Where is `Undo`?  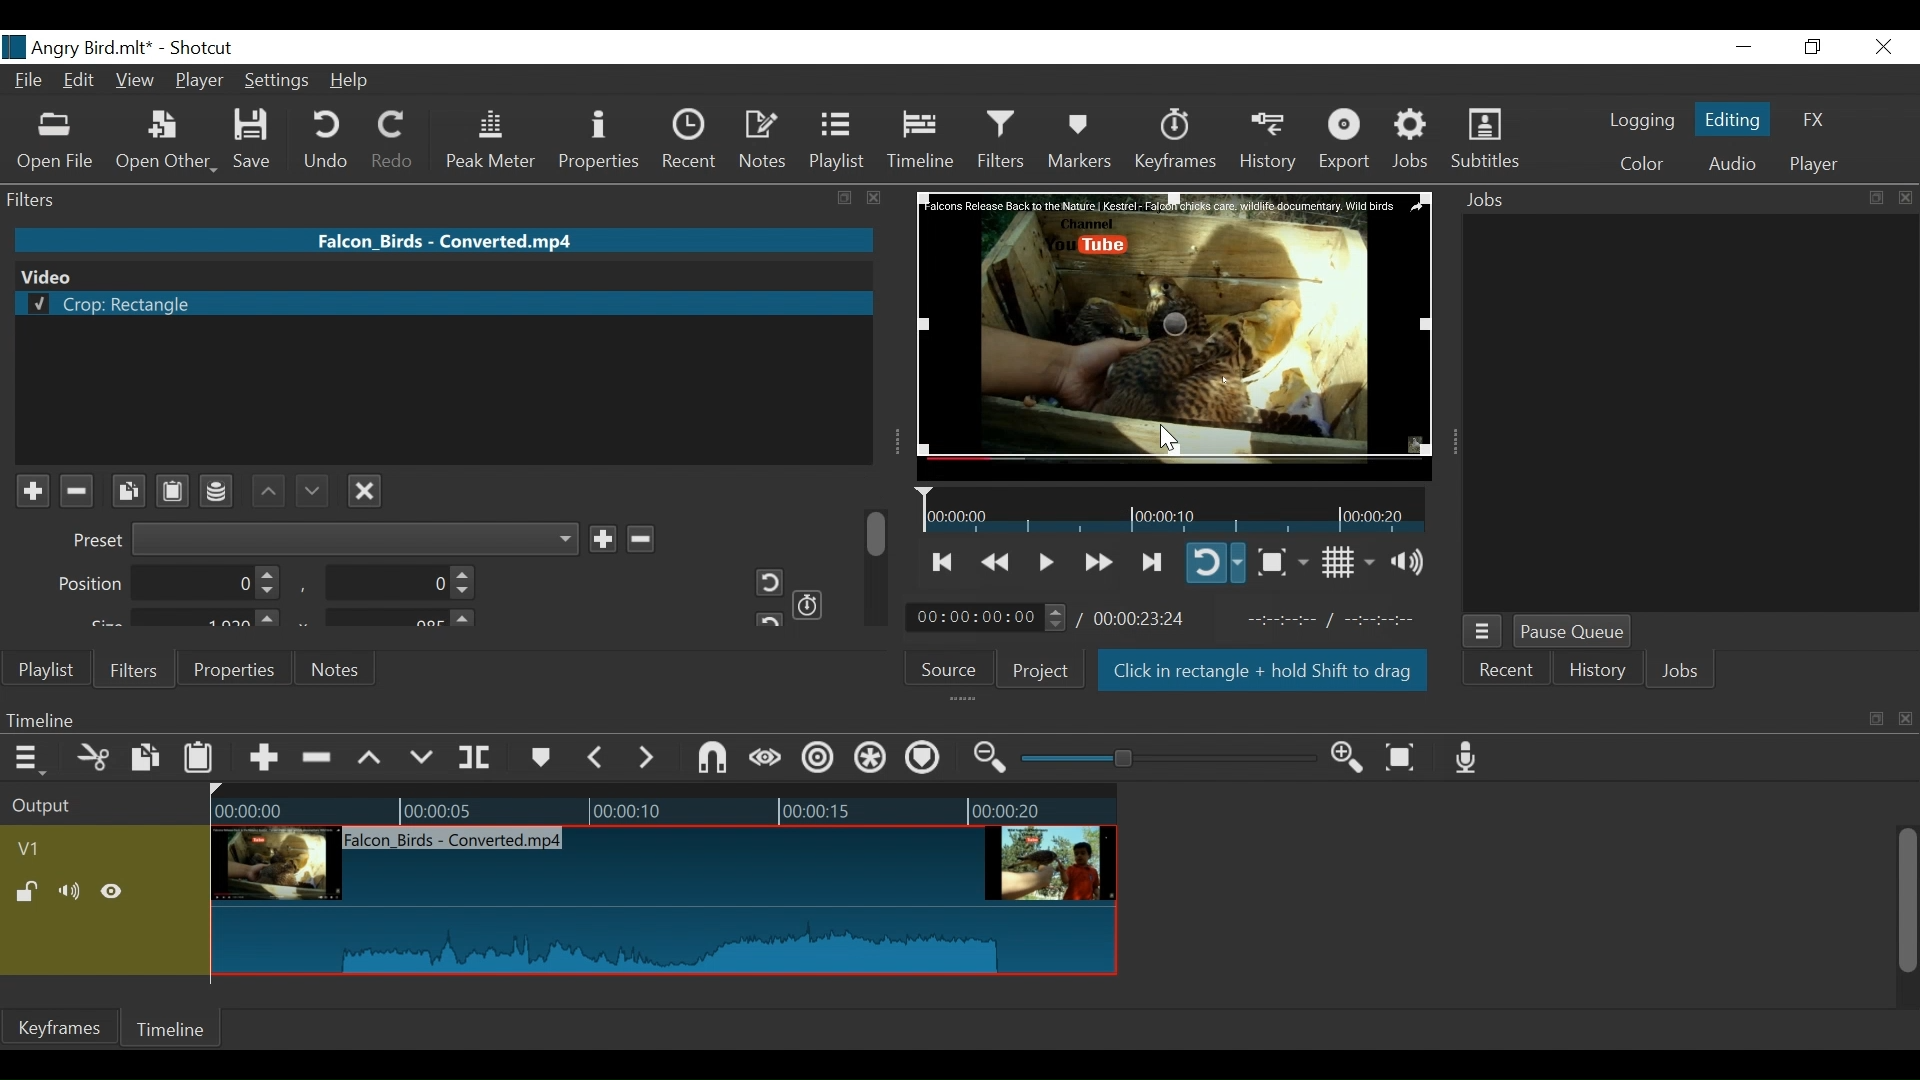 Undo is located at coordinates (329, 140).